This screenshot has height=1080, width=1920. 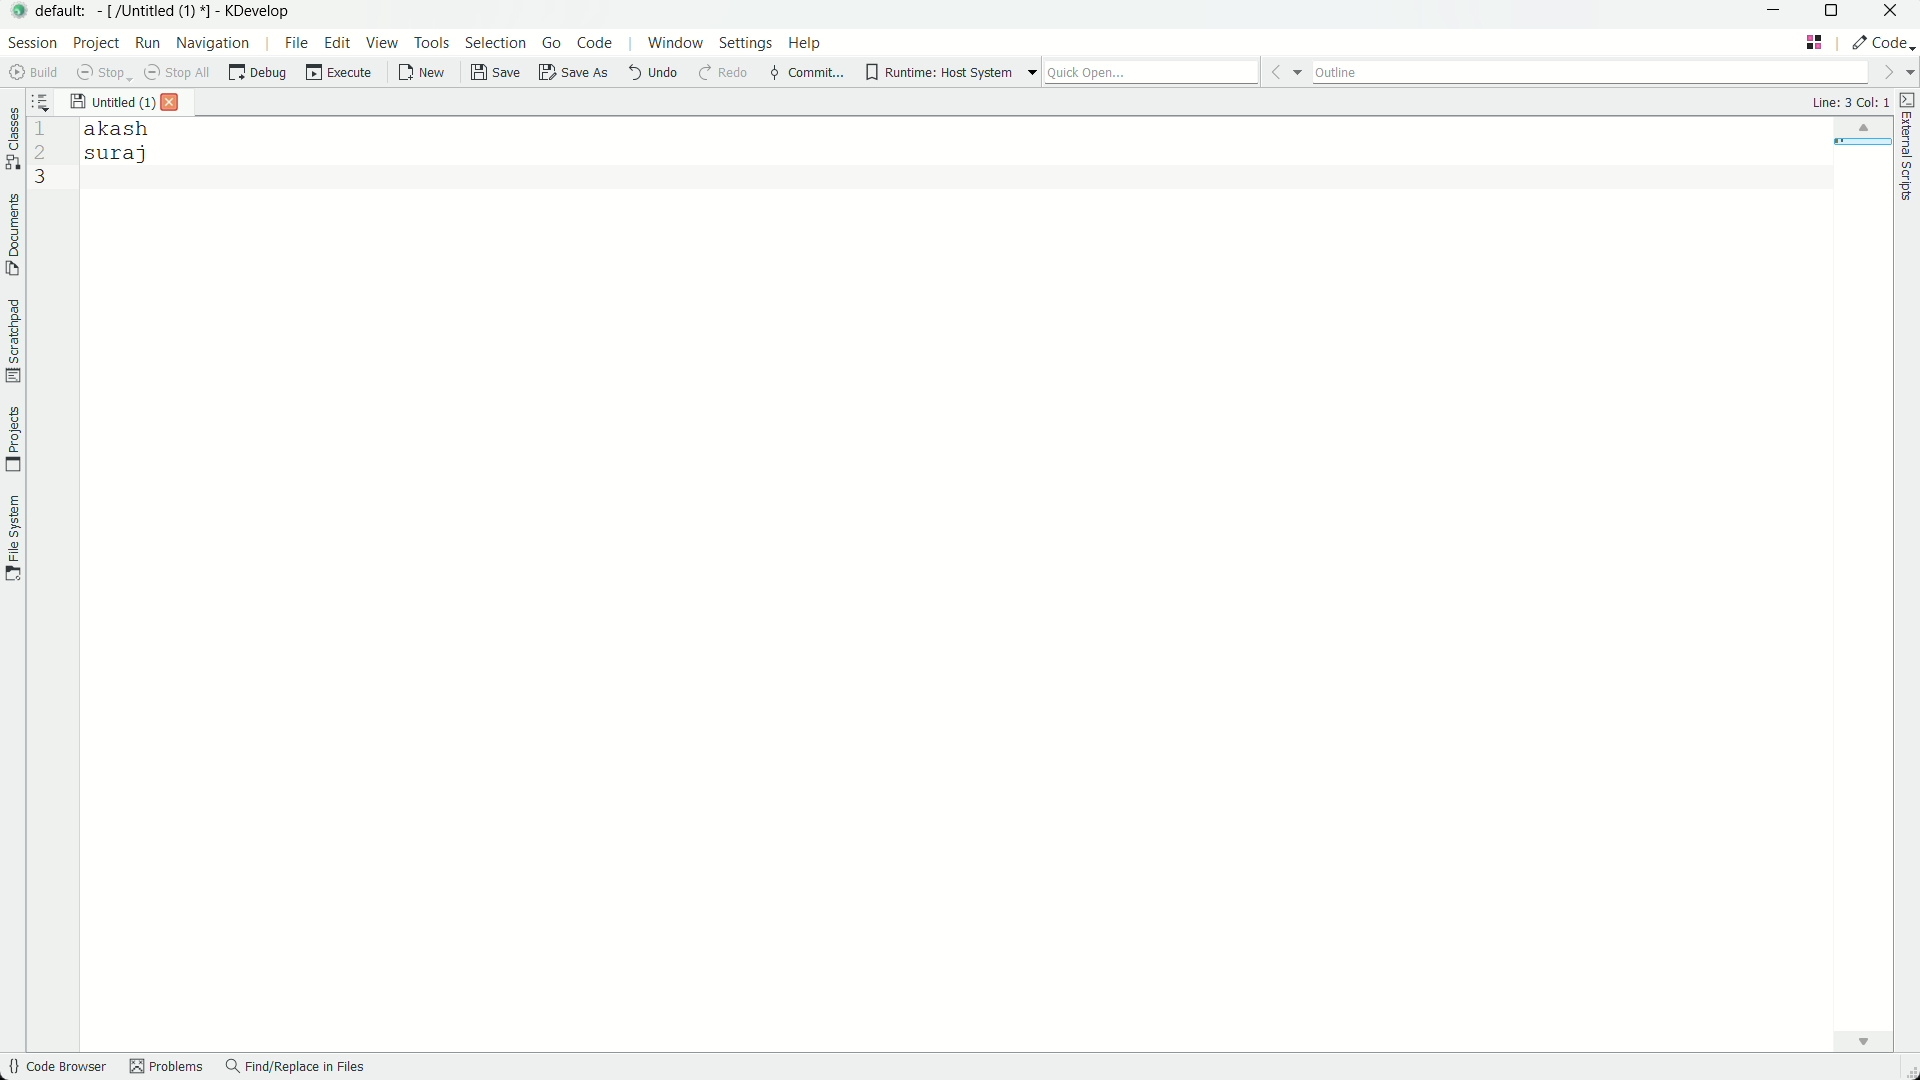 I want to click on view menu, so click(x=383, y=45).